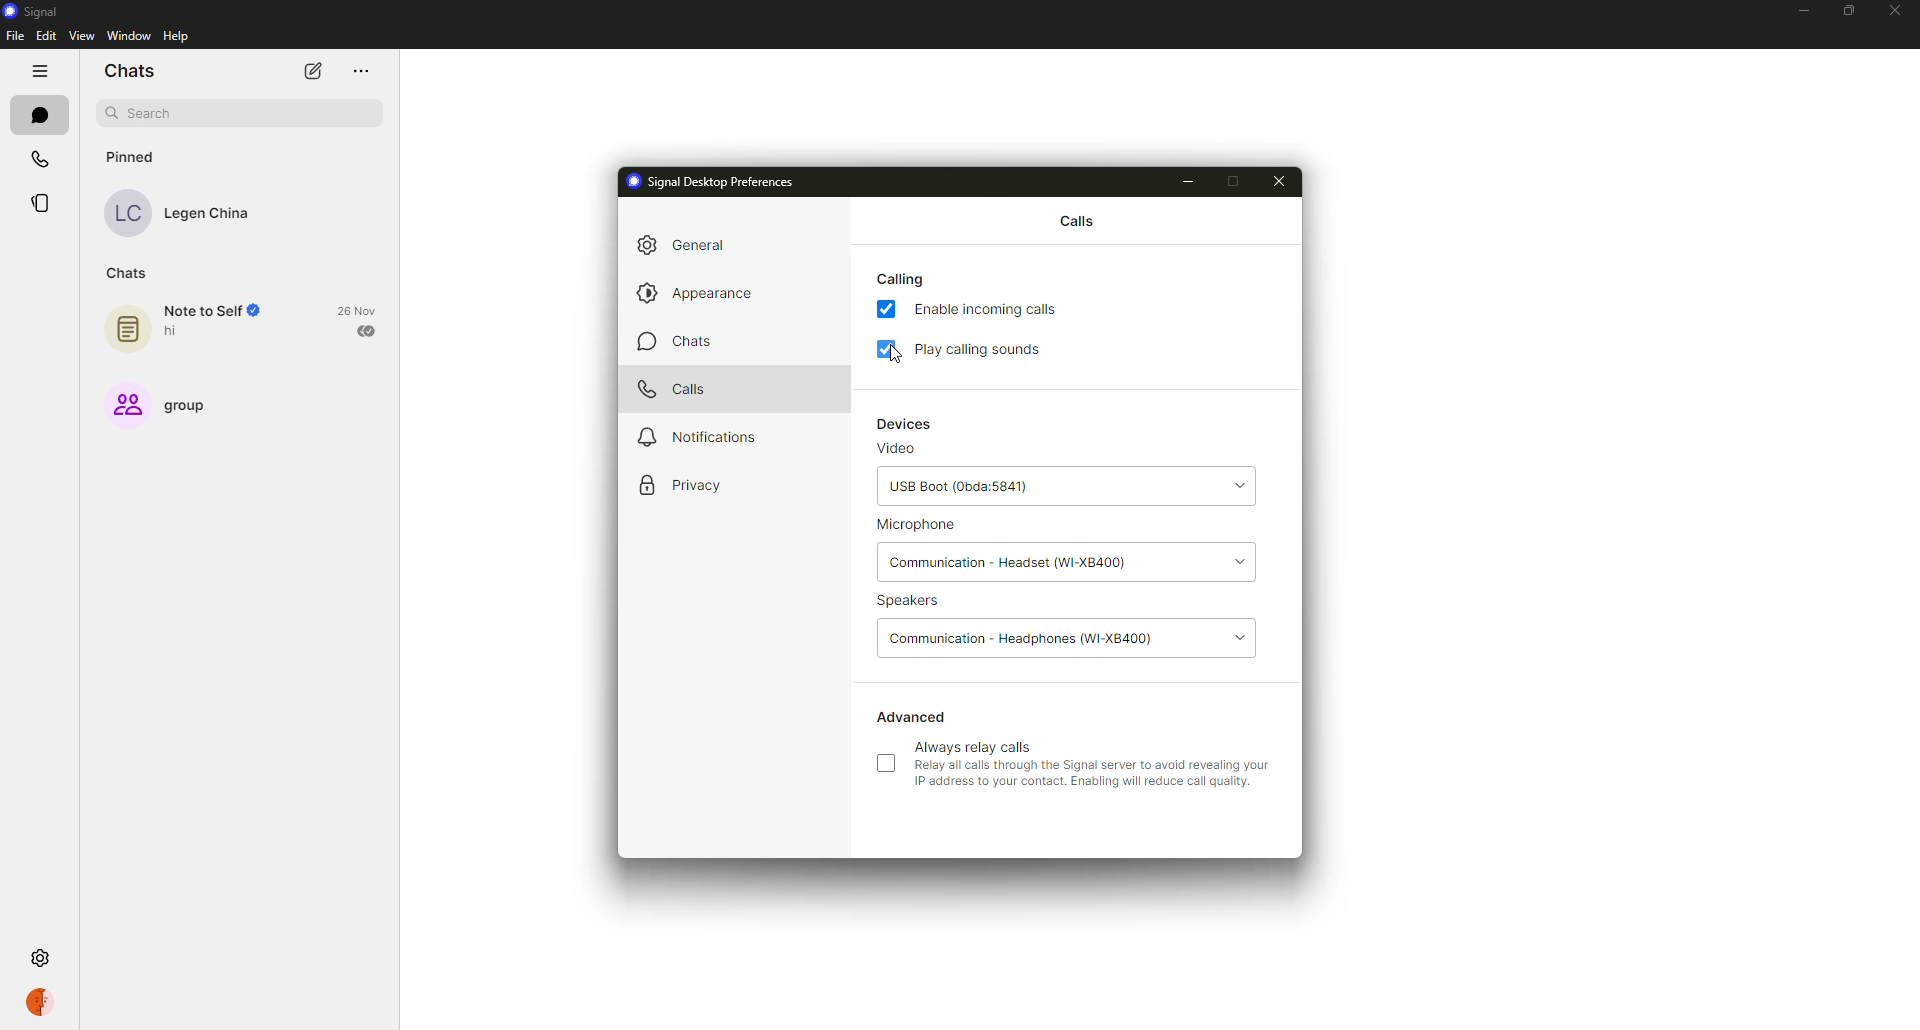  Describe the element at coordinates (201, 311) in the screenshot. I see `Note to Self` at that location.